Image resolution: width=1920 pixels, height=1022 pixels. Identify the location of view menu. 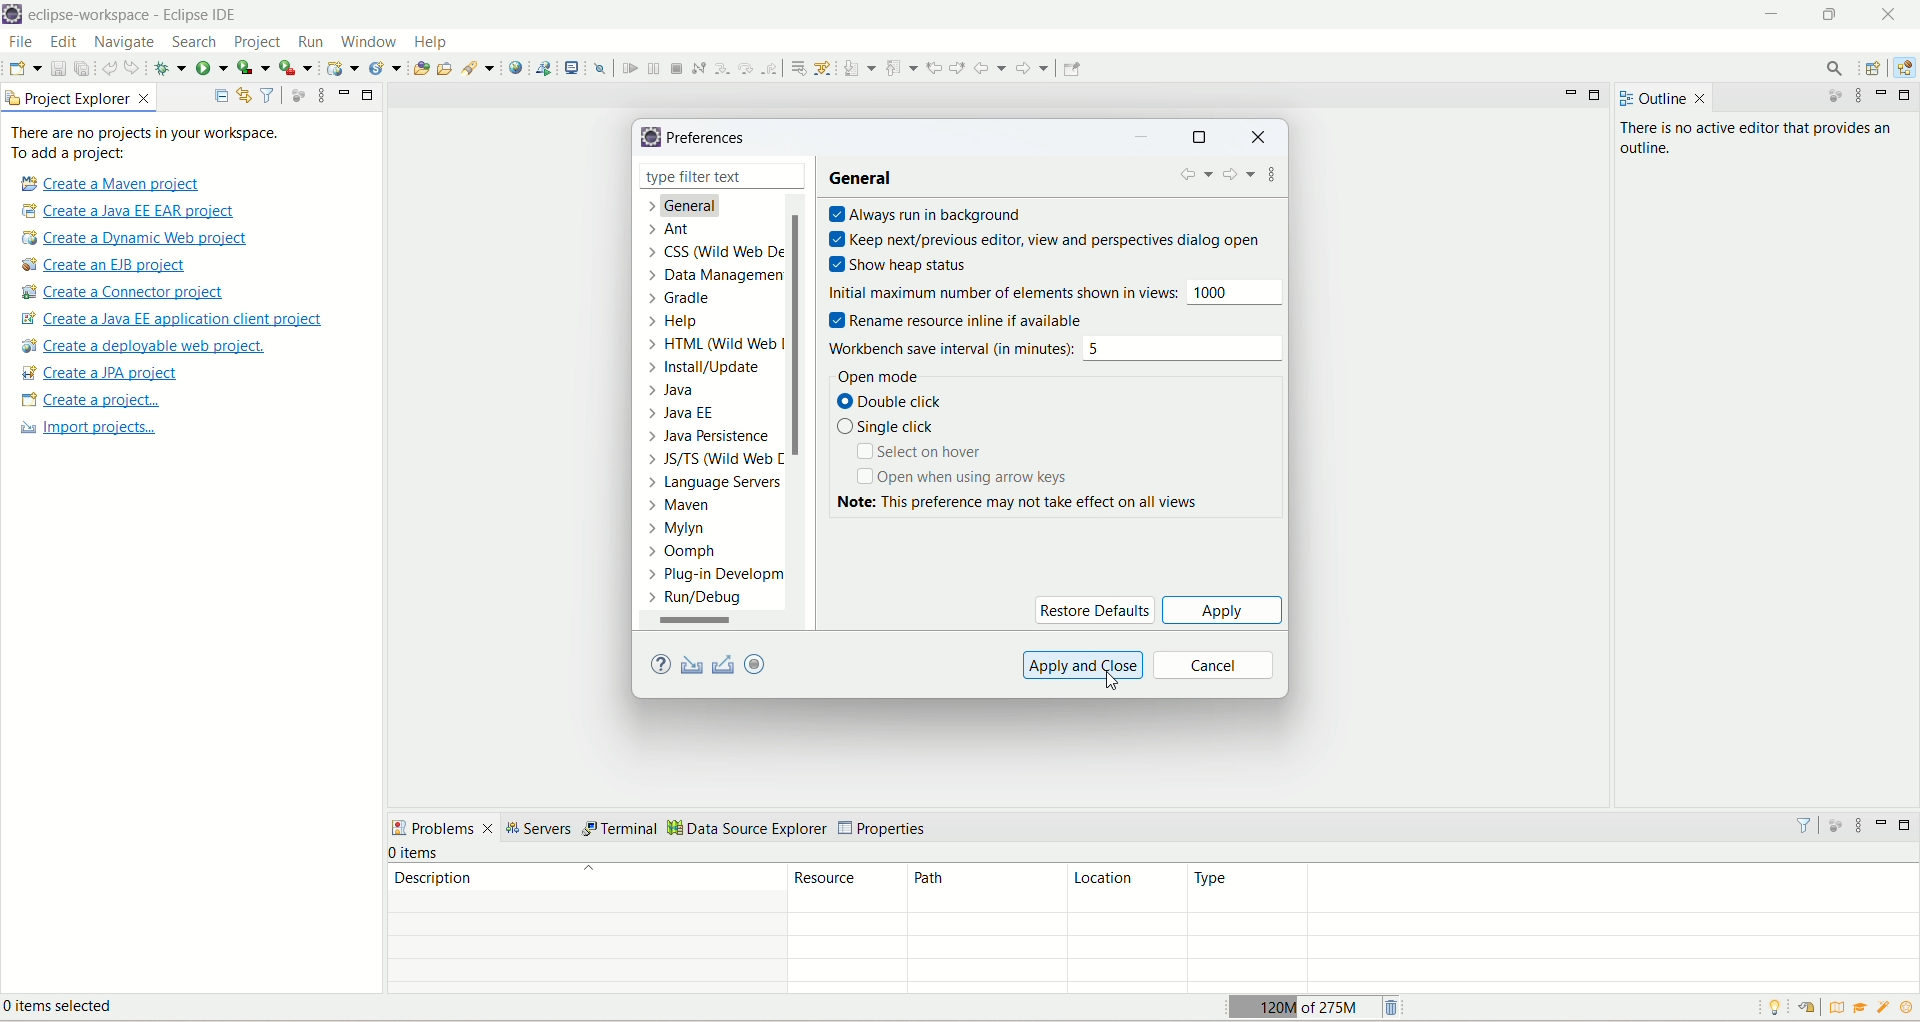
(1858, 825).